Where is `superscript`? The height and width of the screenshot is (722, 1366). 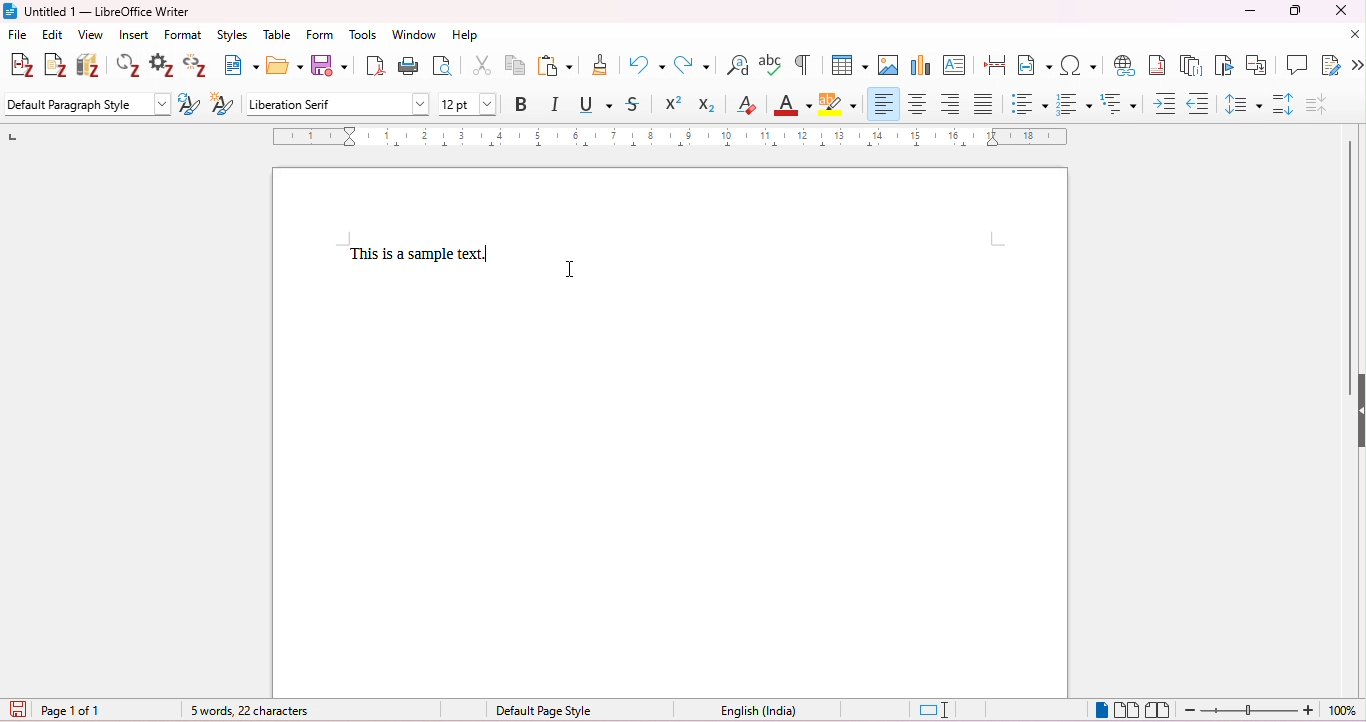
superscript is located at coordinates (674, 104).